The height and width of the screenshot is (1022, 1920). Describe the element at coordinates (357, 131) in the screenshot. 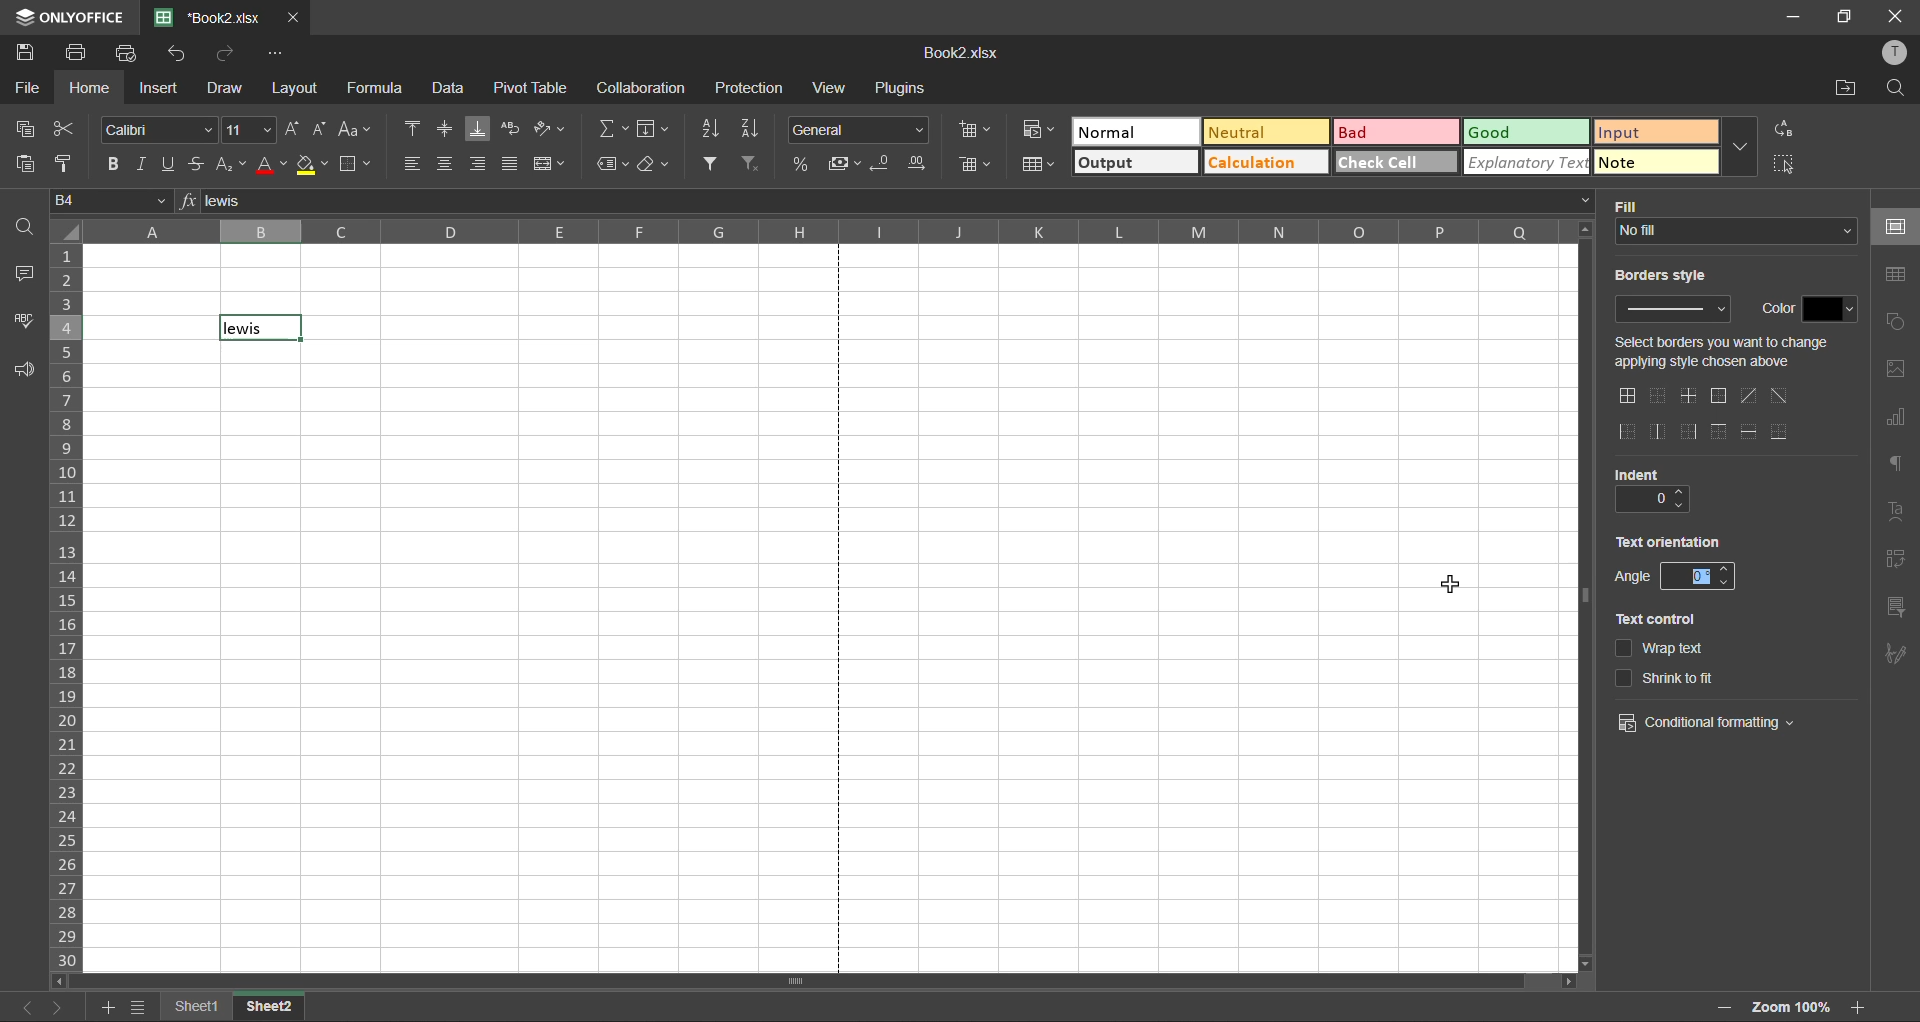

I see `change case` at that location.